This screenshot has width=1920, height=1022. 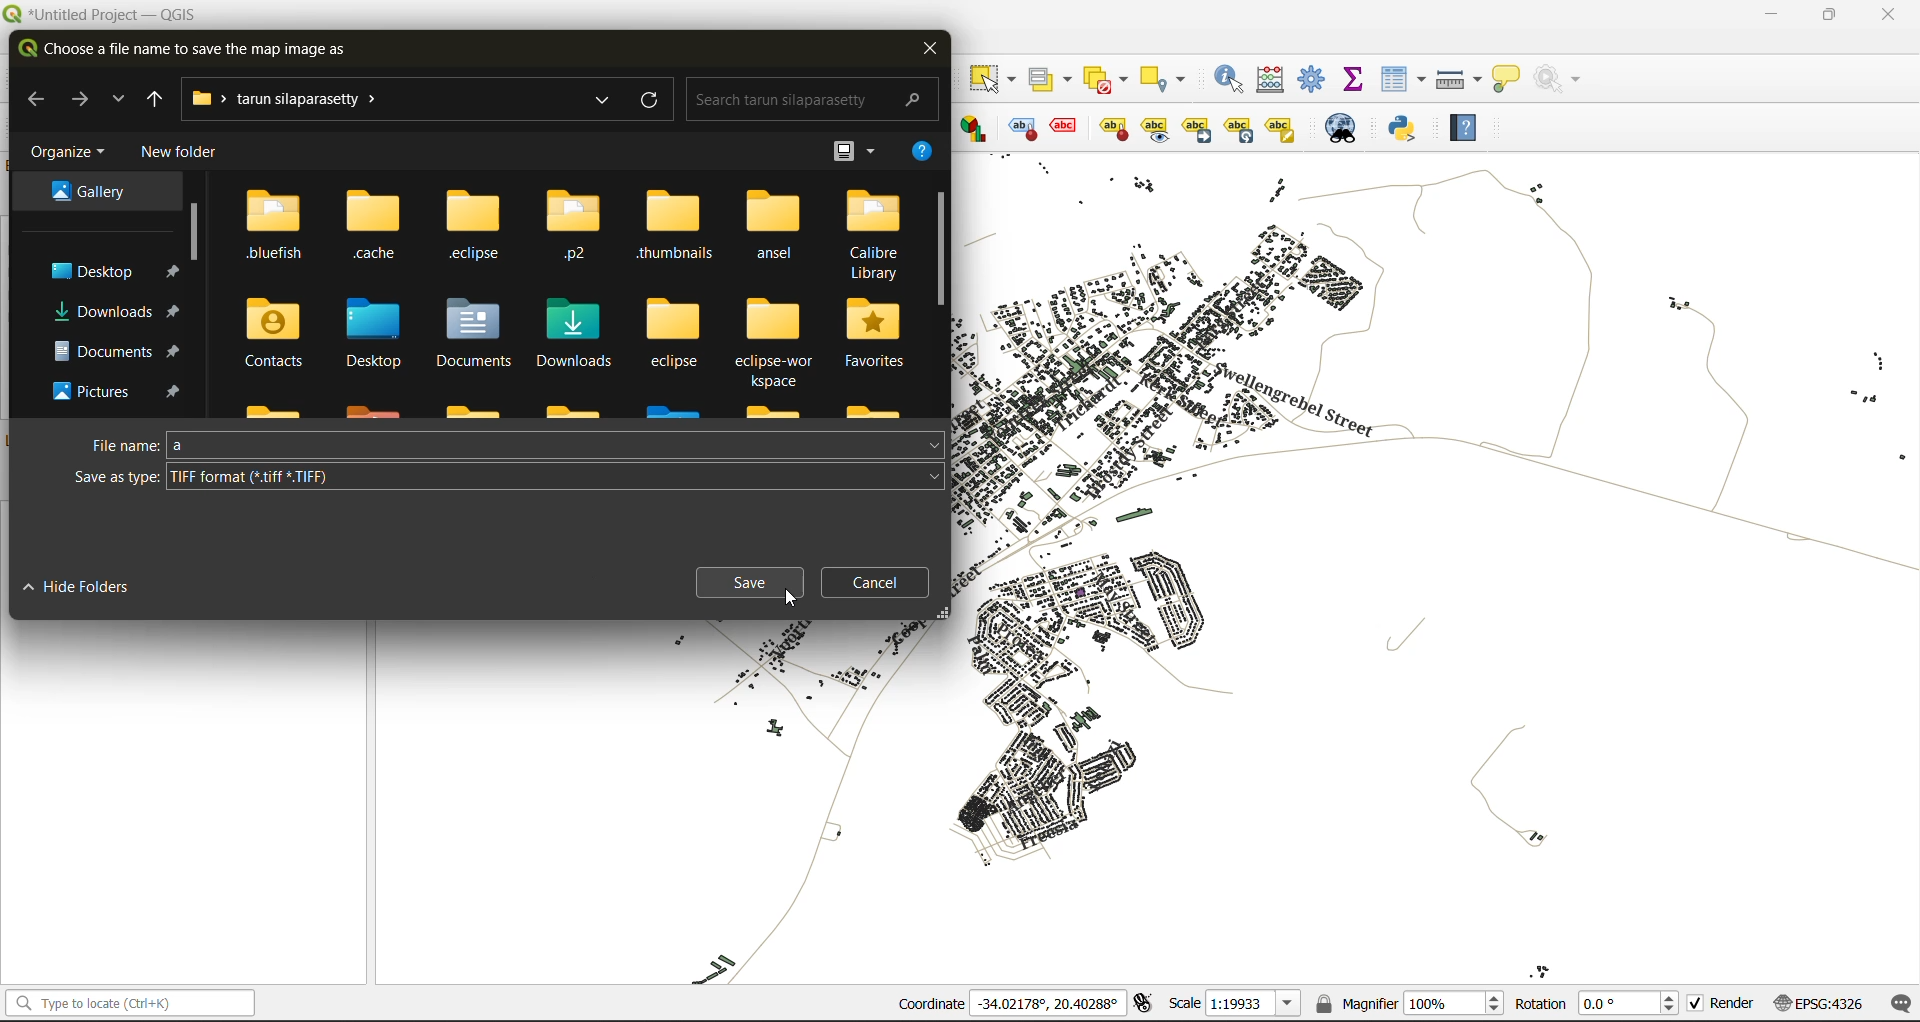 What do you see at coordinates (1813, 1000) in the screenshot?
I see `crs` at bounding box center [1813, 1000].